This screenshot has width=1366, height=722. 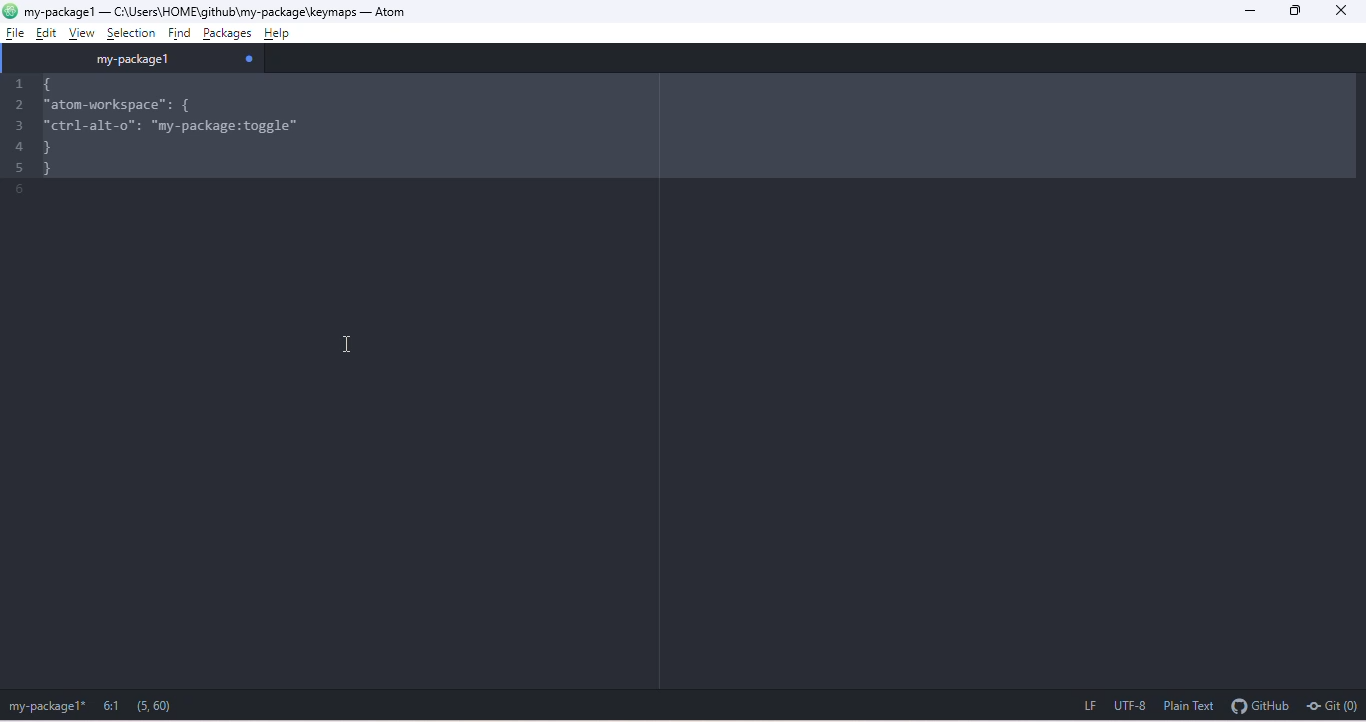 What do you see at coordinates (1300, 10) in the screenshot?
I see `maximize` at bounding box center [1300, 10].